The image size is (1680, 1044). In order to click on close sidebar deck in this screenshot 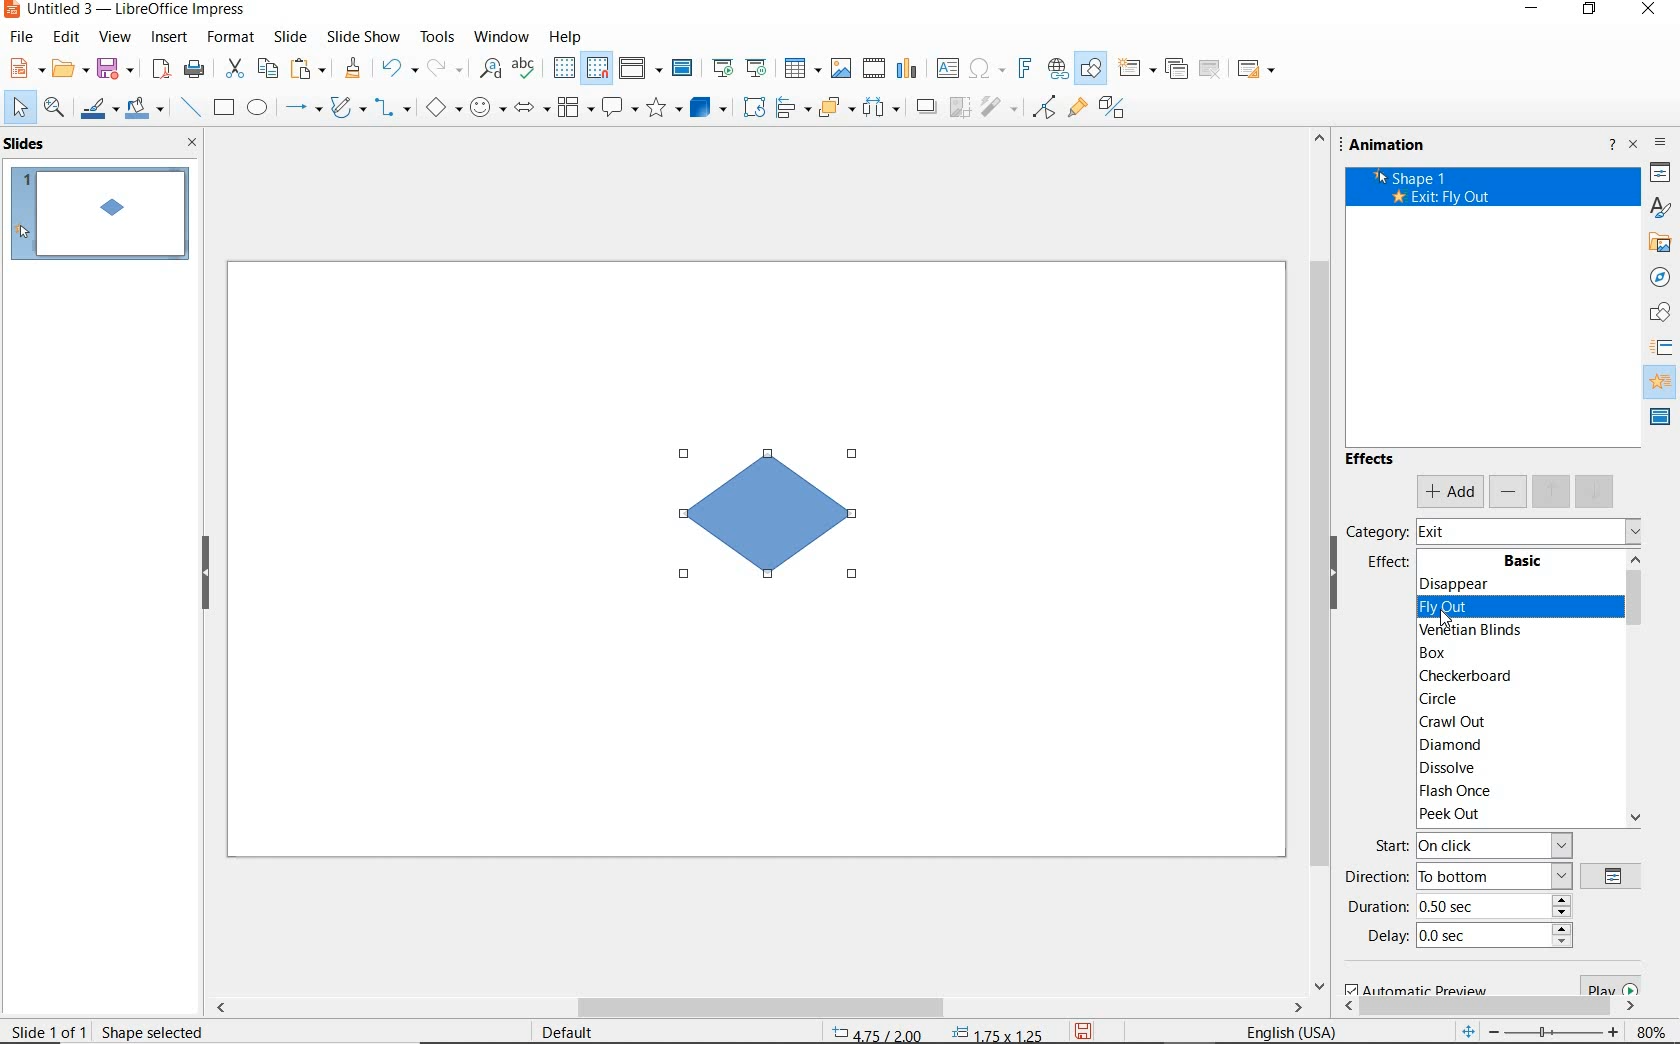, I will do `click(1634, 148)`.